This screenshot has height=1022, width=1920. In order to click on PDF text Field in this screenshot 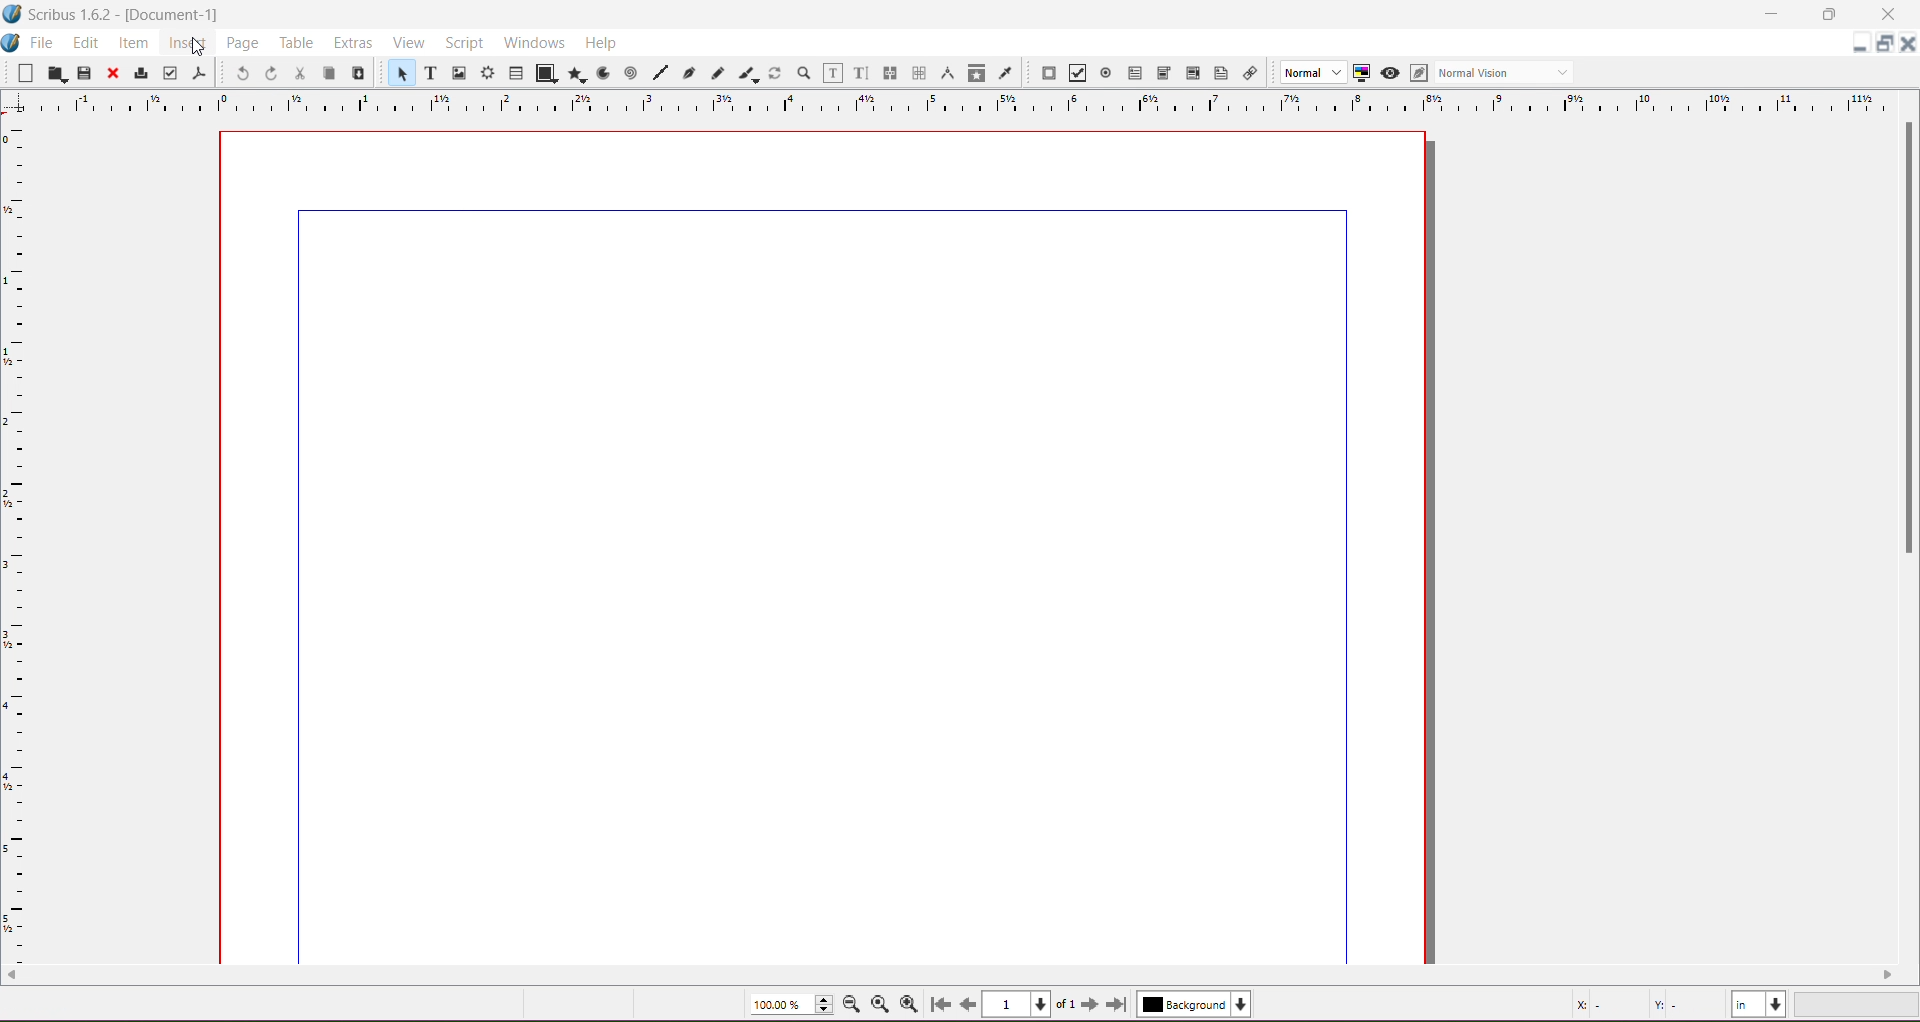, I will do `click(1135, 73)`.